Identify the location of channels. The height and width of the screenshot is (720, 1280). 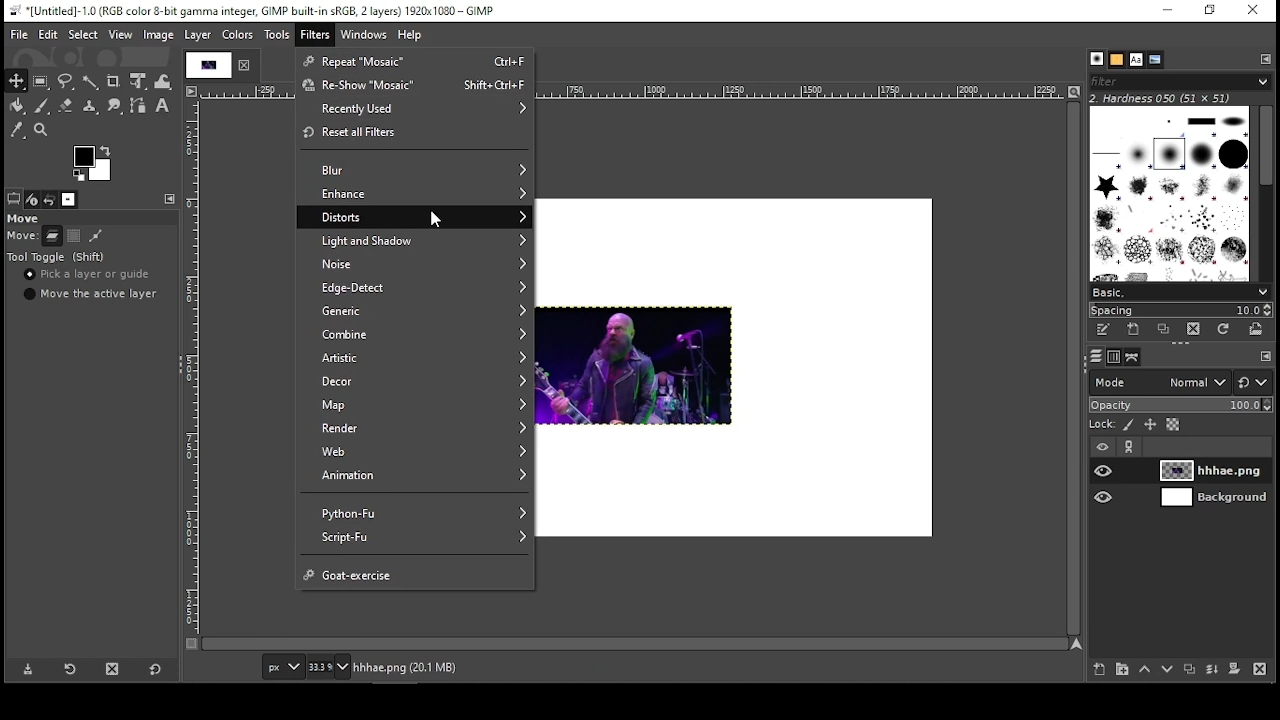
(1114, 357).